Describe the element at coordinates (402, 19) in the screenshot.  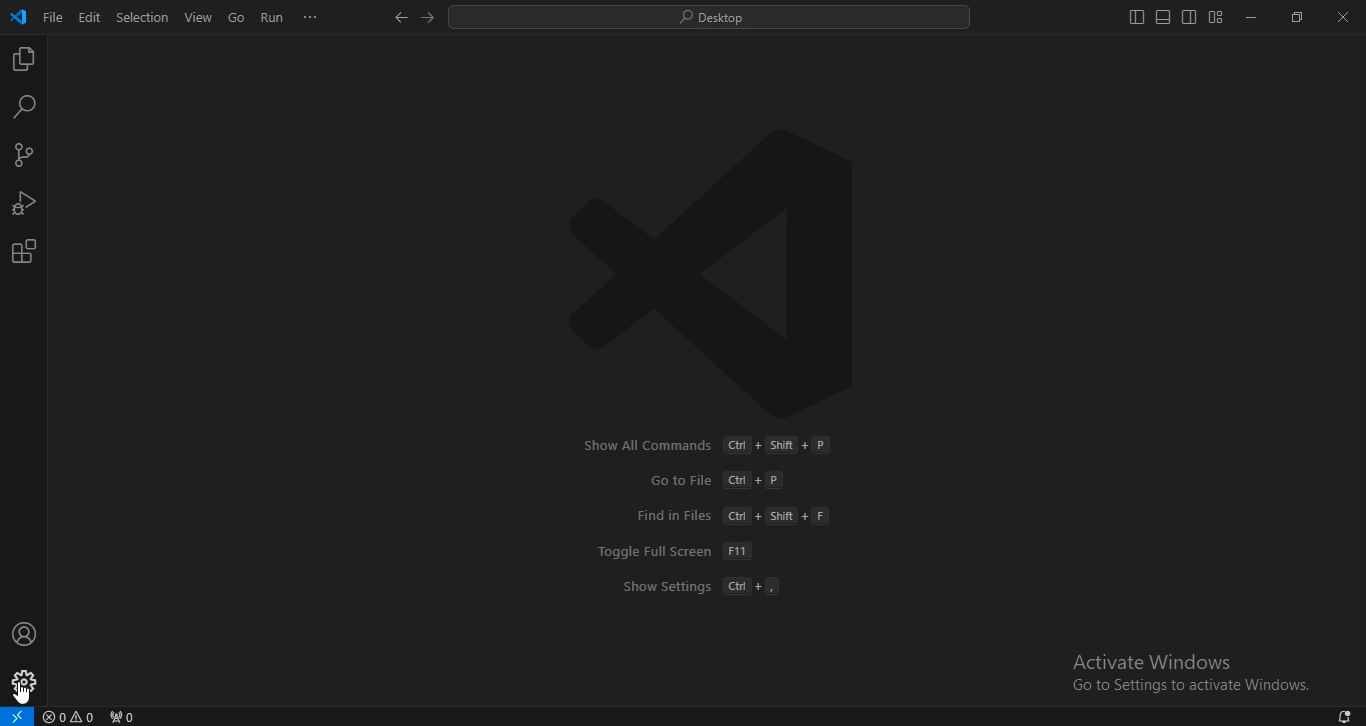
I see `go back` at that location.